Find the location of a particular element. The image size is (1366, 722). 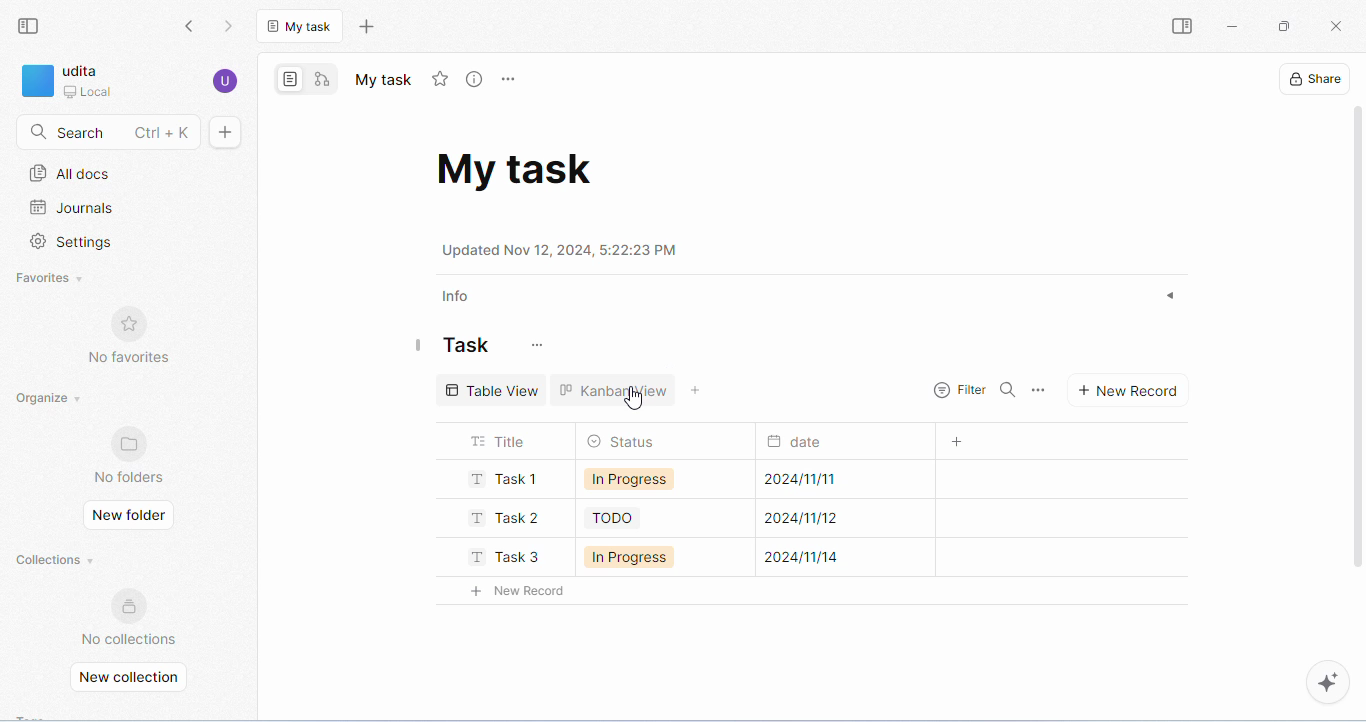

page mode is located at coordinates (294, 79).